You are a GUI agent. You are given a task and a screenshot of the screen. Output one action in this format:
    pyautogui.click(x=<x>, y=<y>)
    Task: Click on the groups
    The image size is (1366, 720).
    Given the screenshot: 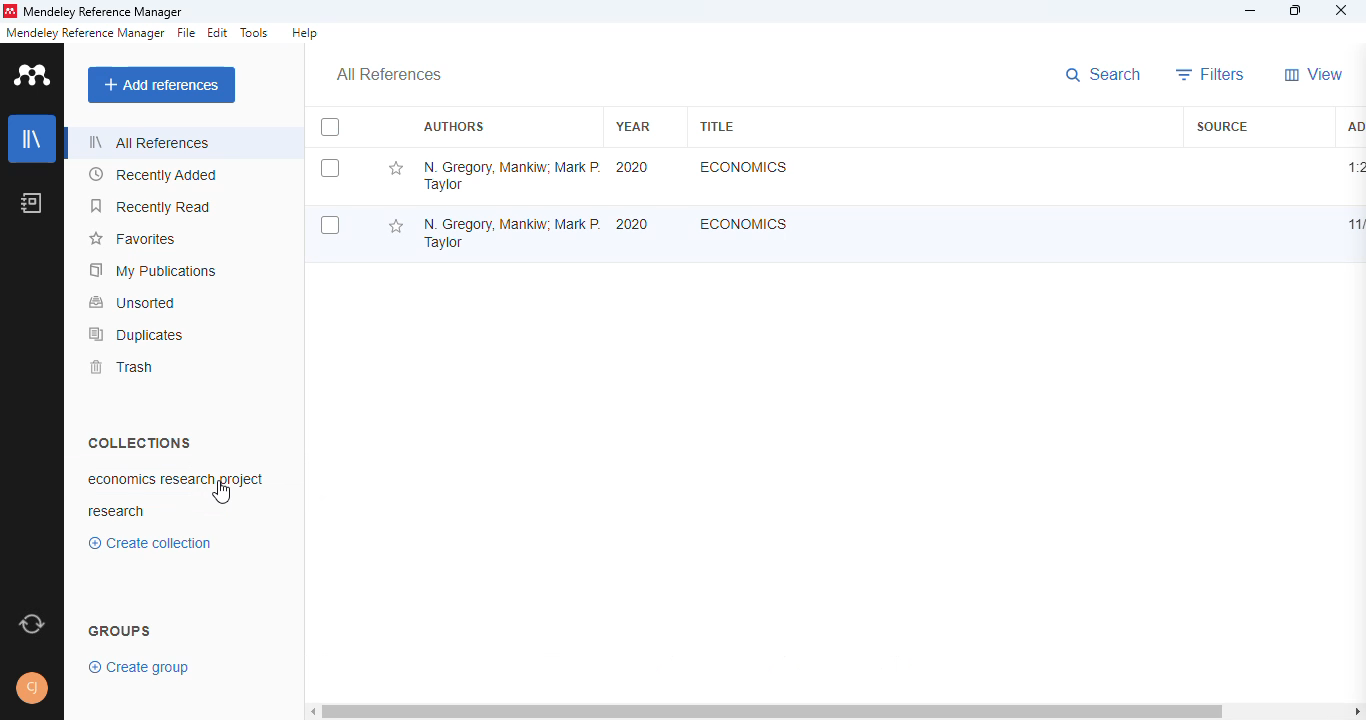 What is the action you would take?
    pyautogui.click(x=121, y=629)
    